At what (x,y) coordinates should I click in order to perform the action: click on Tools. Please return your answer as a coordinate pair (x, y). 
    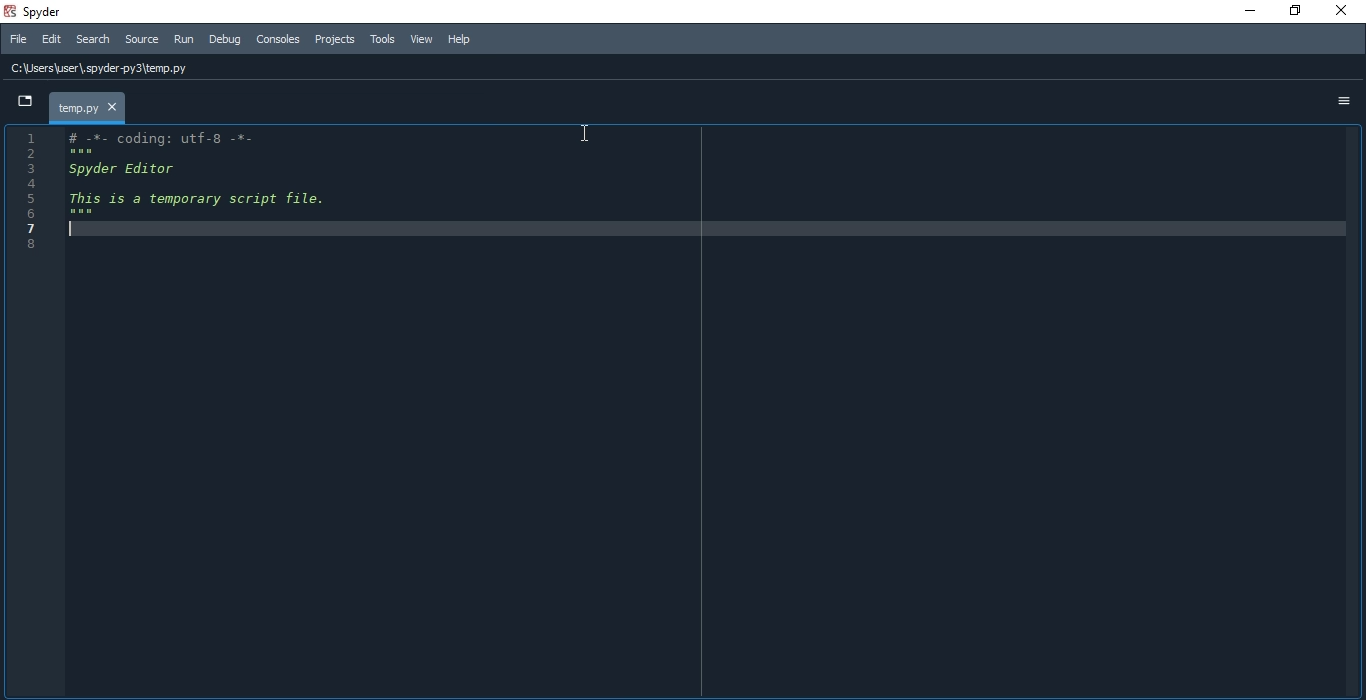
    Looking at the image, I should click on (384, 40).